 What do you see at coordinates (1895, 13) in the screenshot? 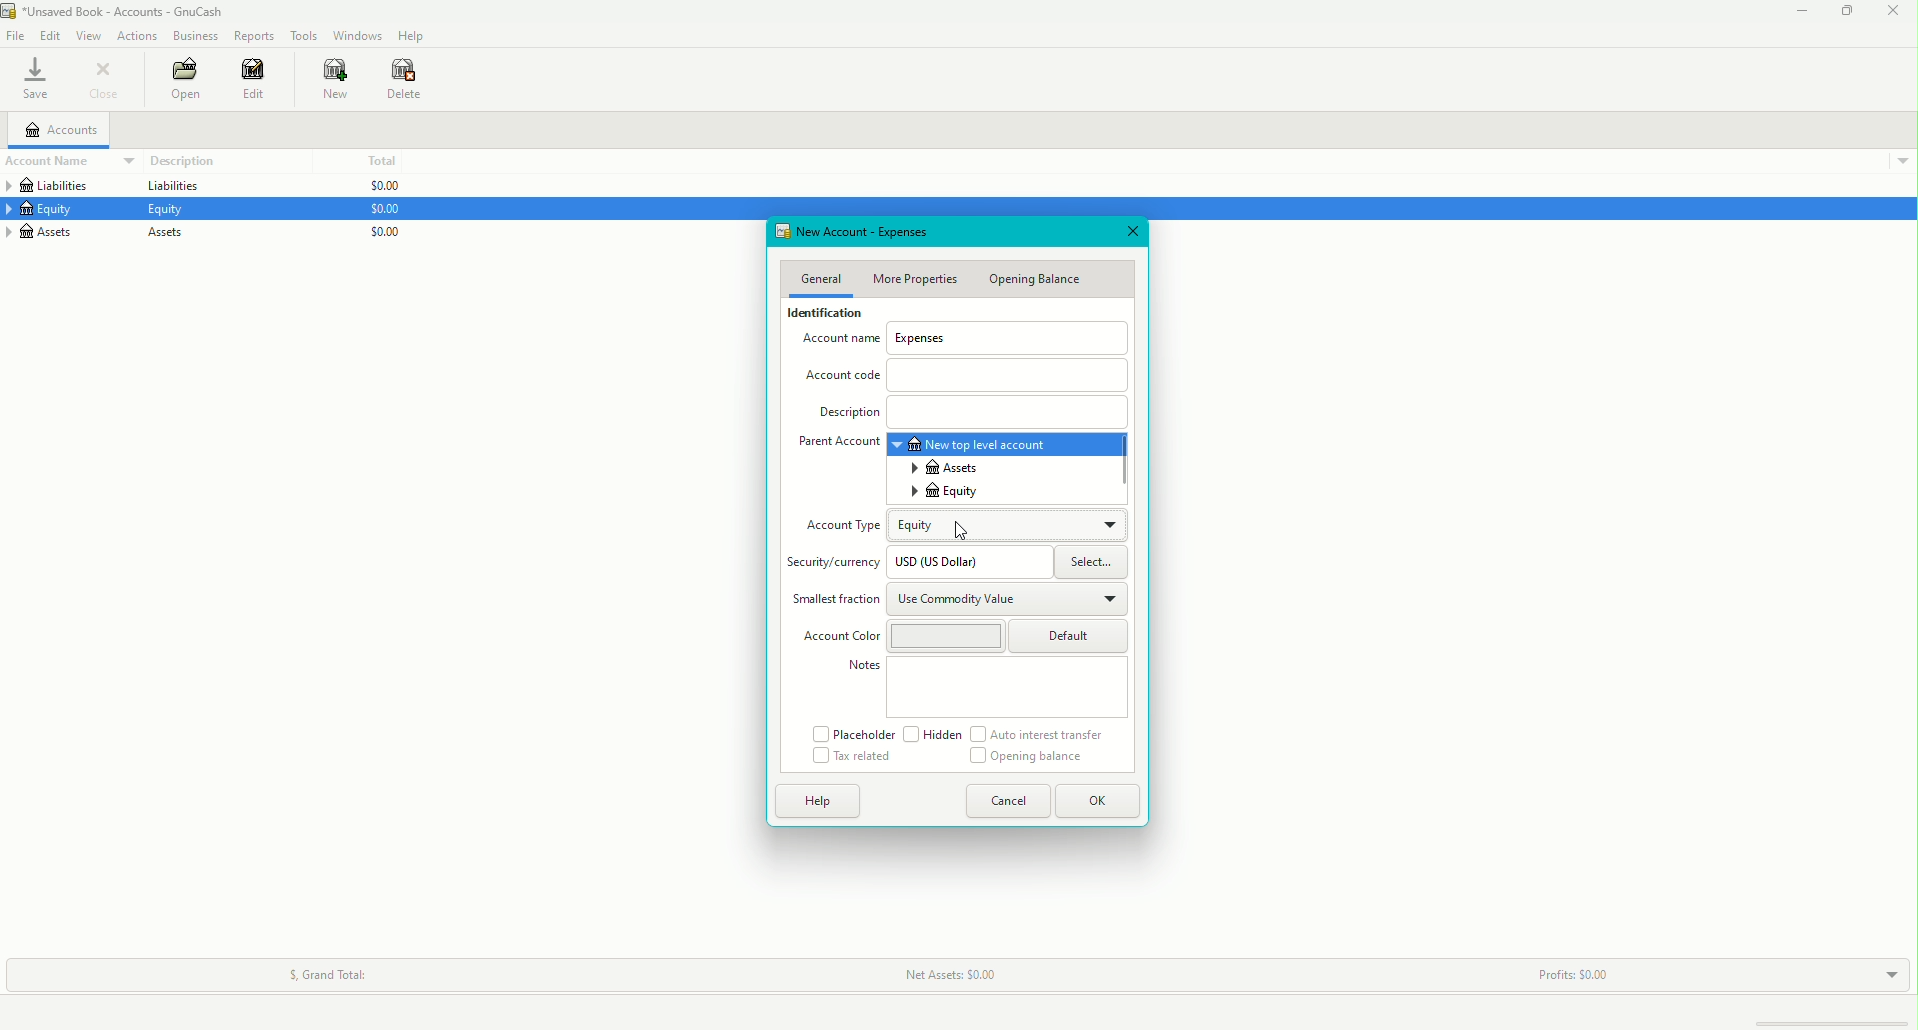
I see `Close` at bounding box center [1895, 13].